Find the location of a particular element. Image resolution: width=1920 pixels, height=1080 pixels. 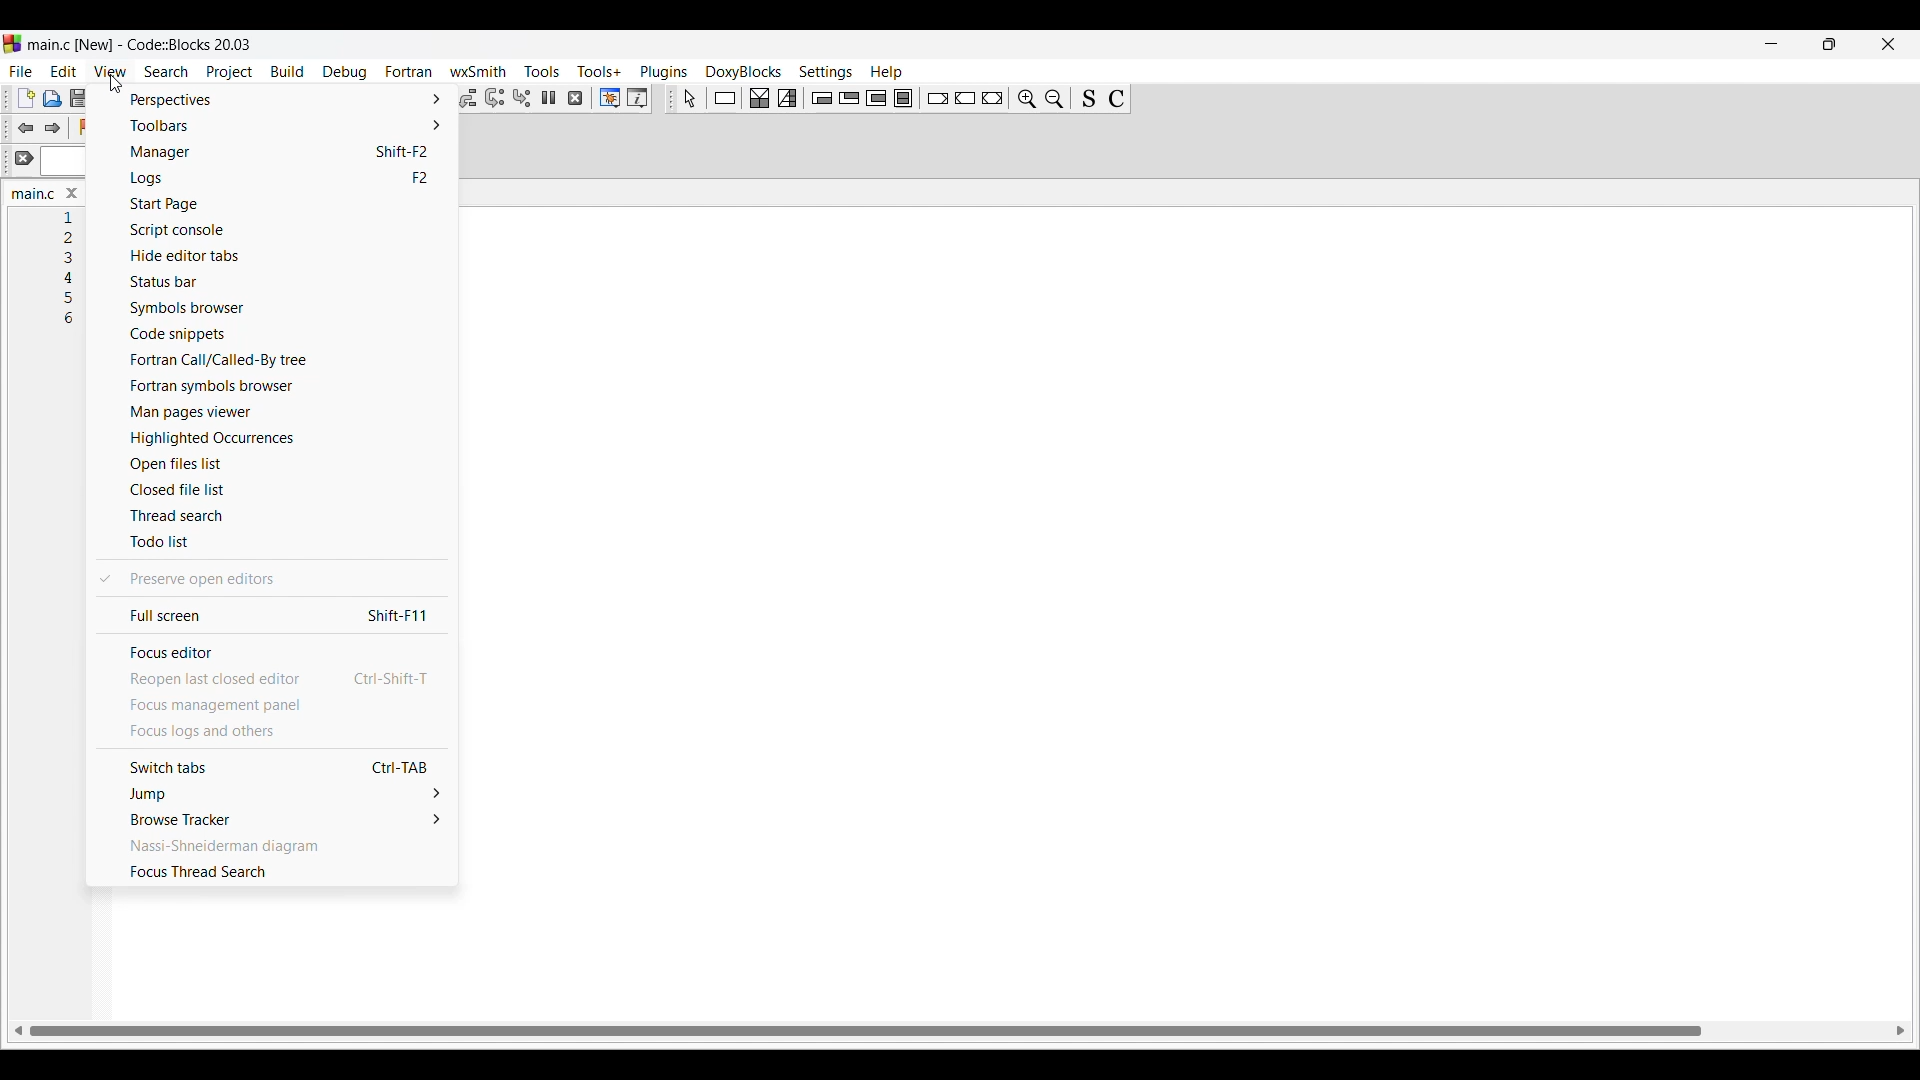

Clear is located at coordinates (24, 158).